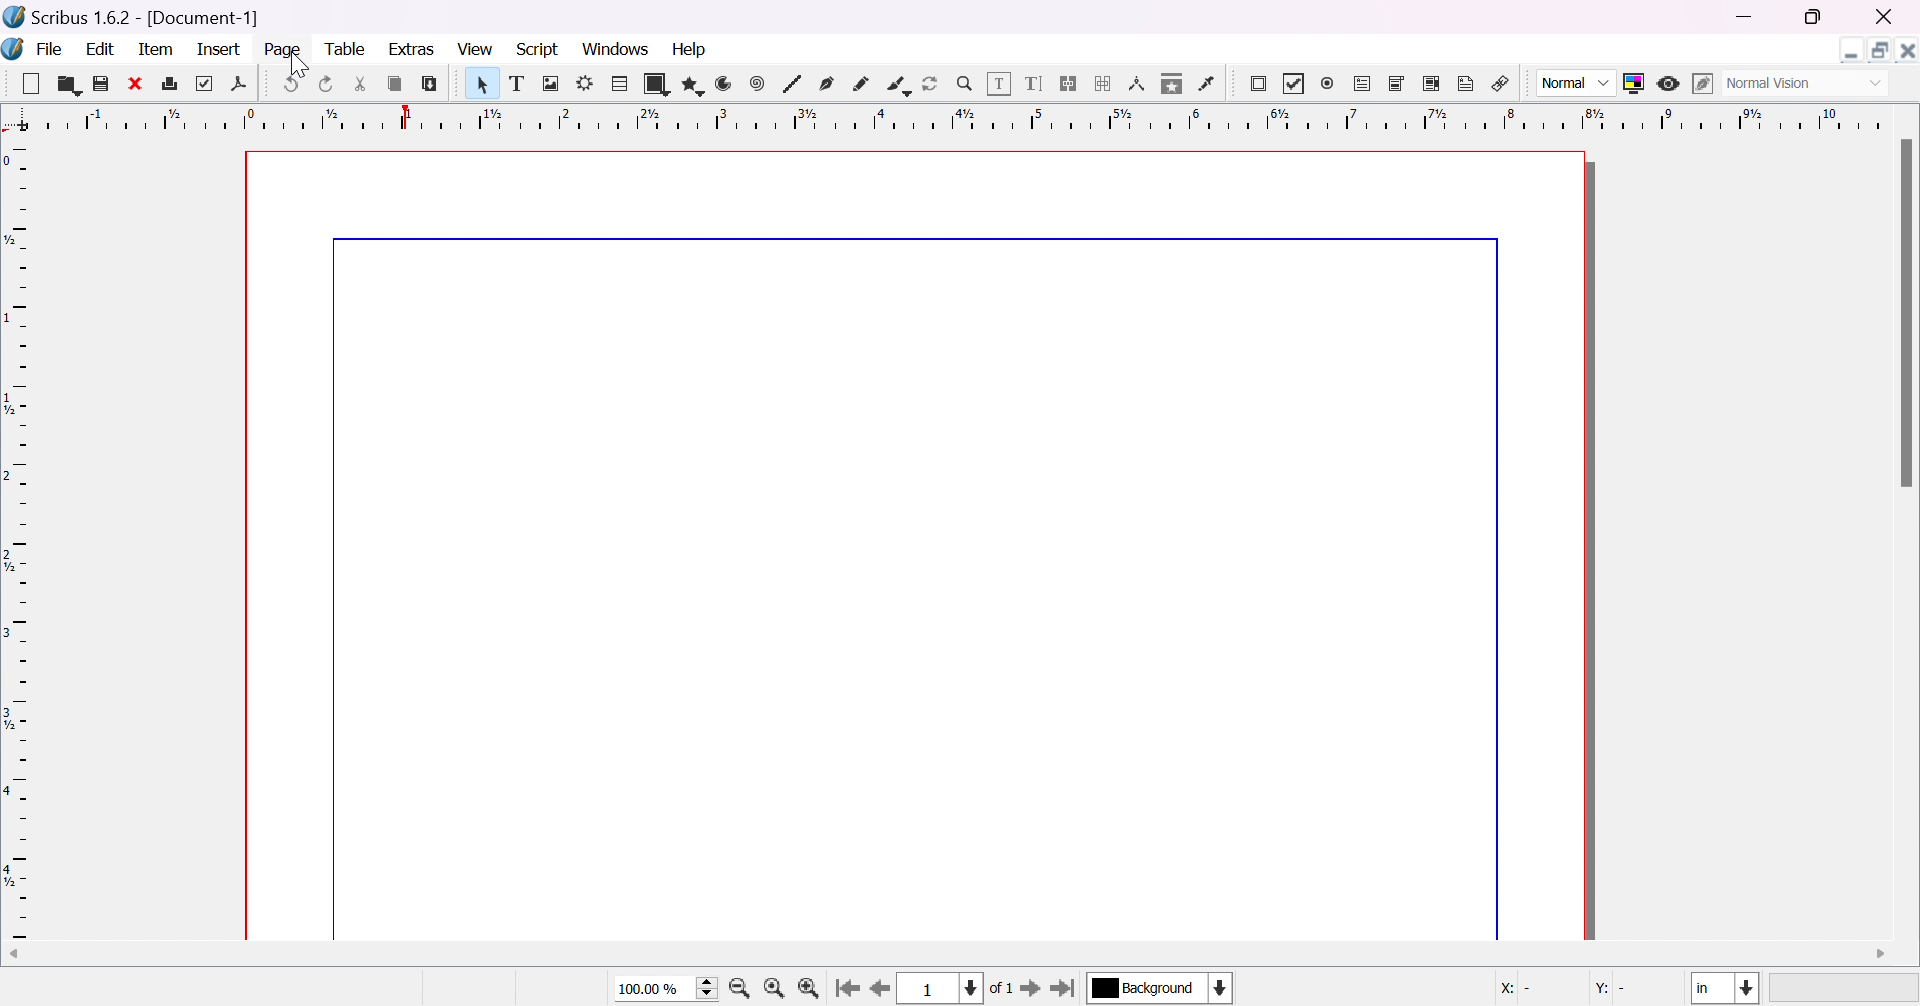 Image resolution: width=1920 pixels, height=1006 pixels. Describe the element at coordinates (1434, 83) in the screenshot. I see `PDF list box` at that location.